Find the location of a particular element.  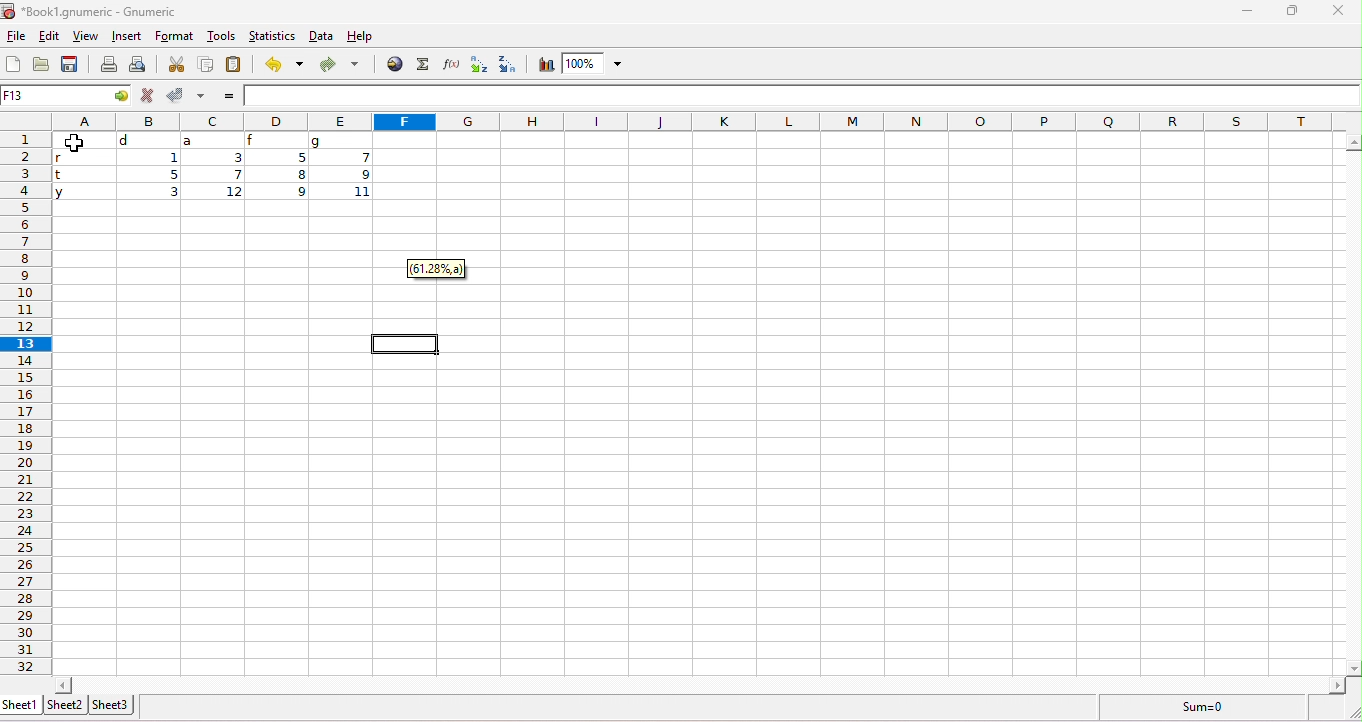

zoom is located at coordinates (592, 63).